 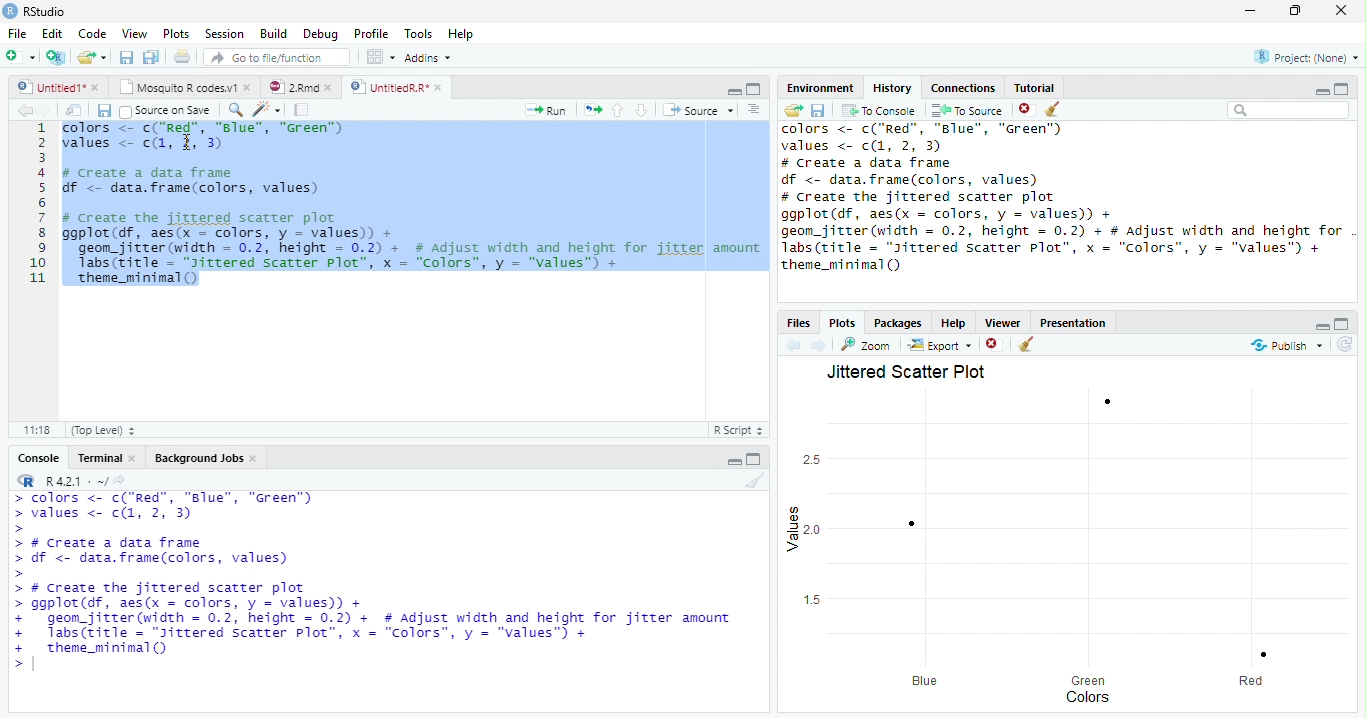 I want to click on Save current document, so click(x=105, y=111).